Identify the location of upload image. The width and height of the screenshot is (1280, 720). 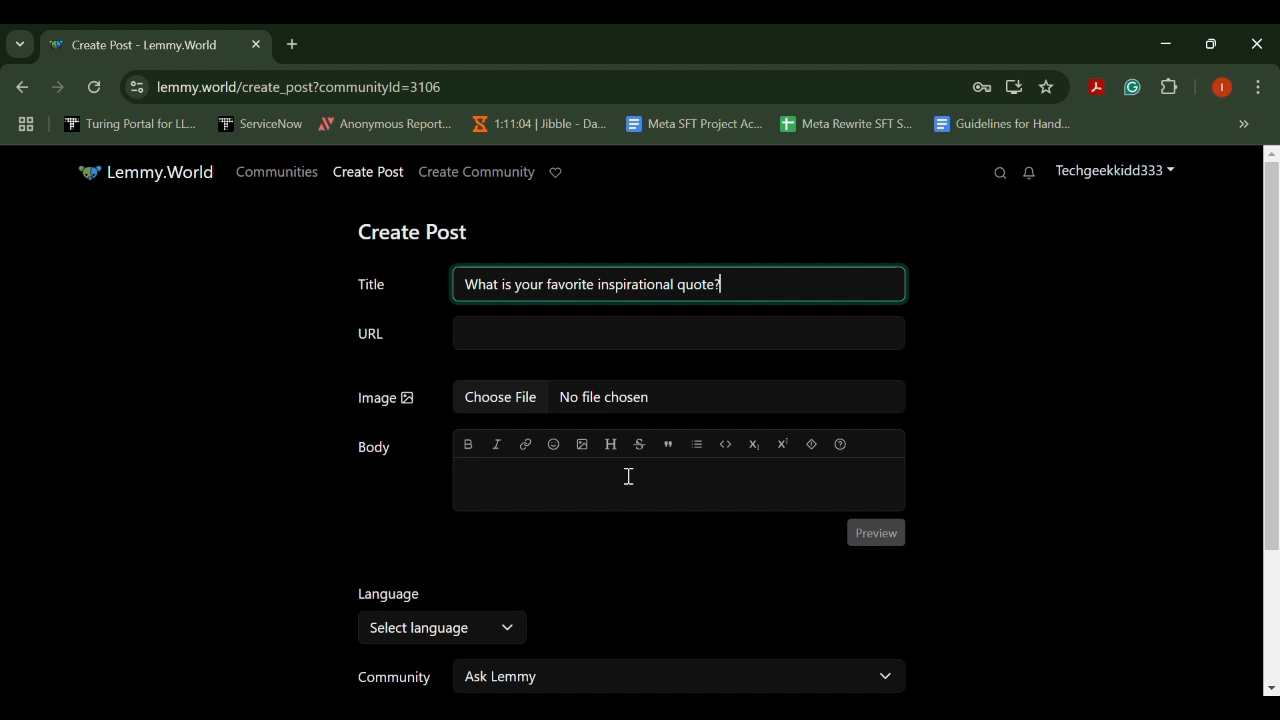
(582, 444).